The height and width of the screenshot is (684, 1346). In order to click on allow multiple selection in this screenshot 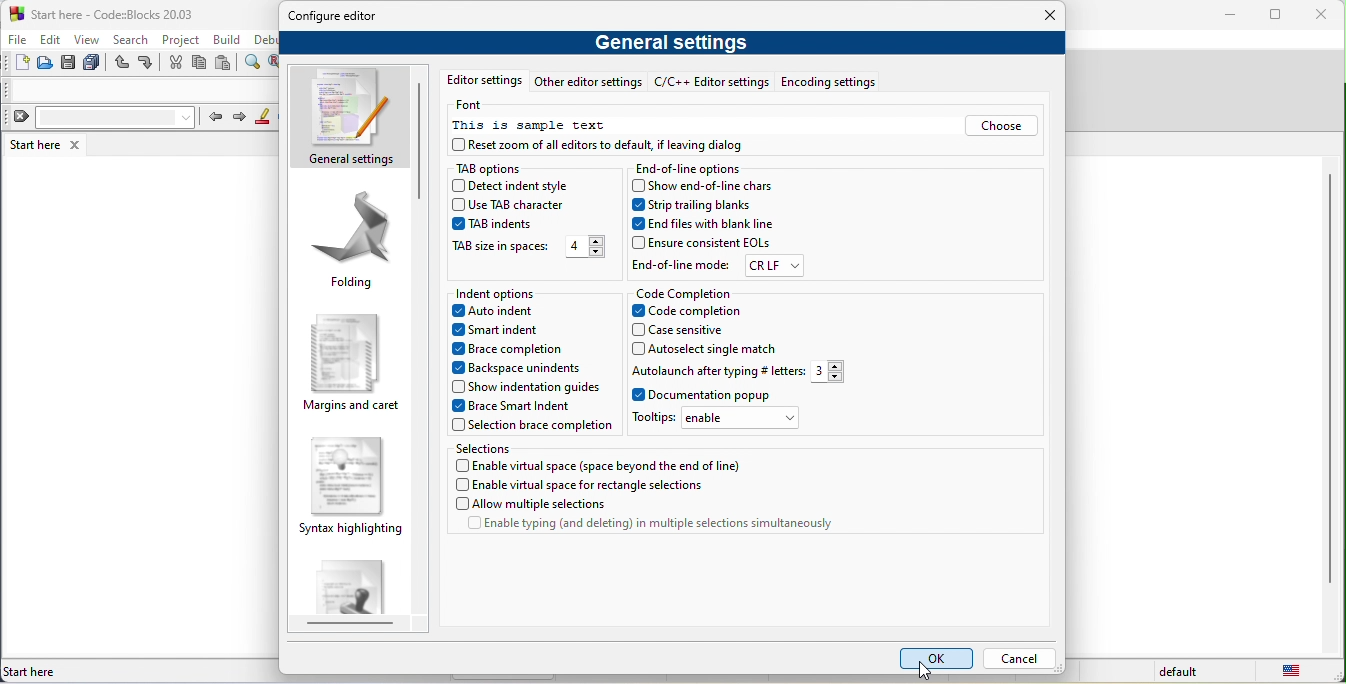, I will do `click(533, 504)`.